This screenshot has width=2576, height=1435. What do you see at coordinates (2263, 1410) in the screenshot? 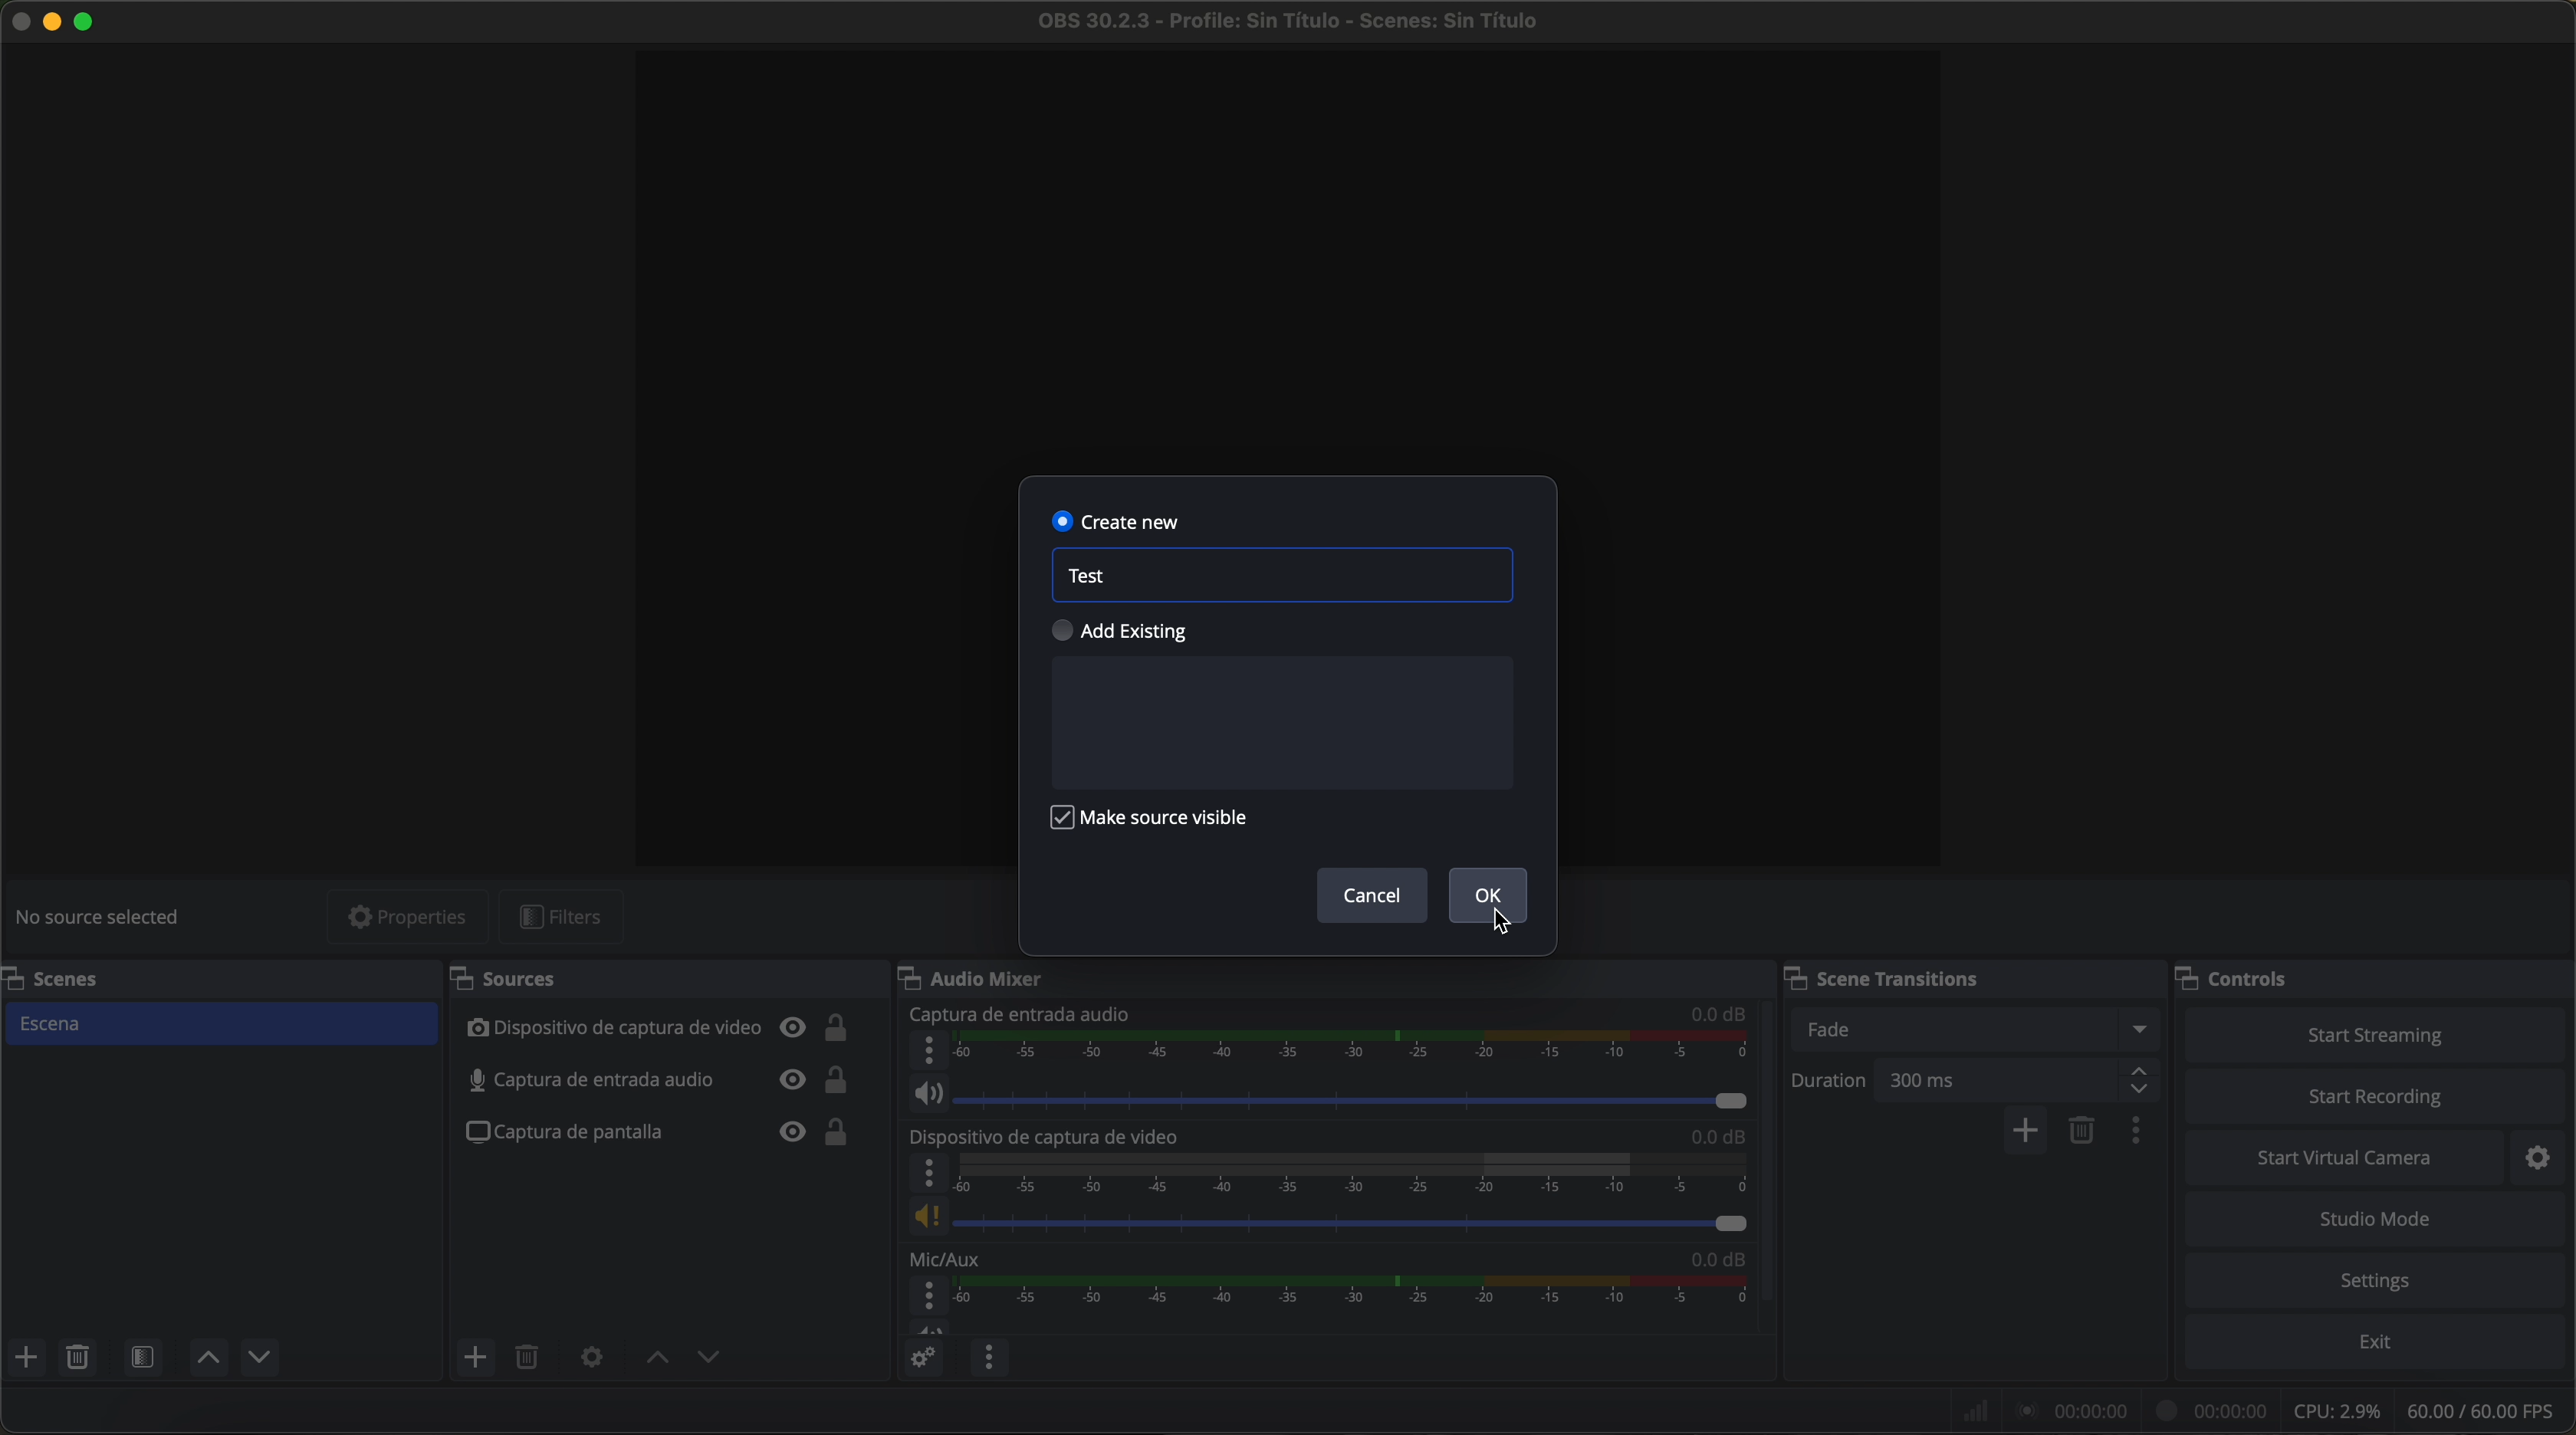
I see `data` at bounding box center [2263, 1410].